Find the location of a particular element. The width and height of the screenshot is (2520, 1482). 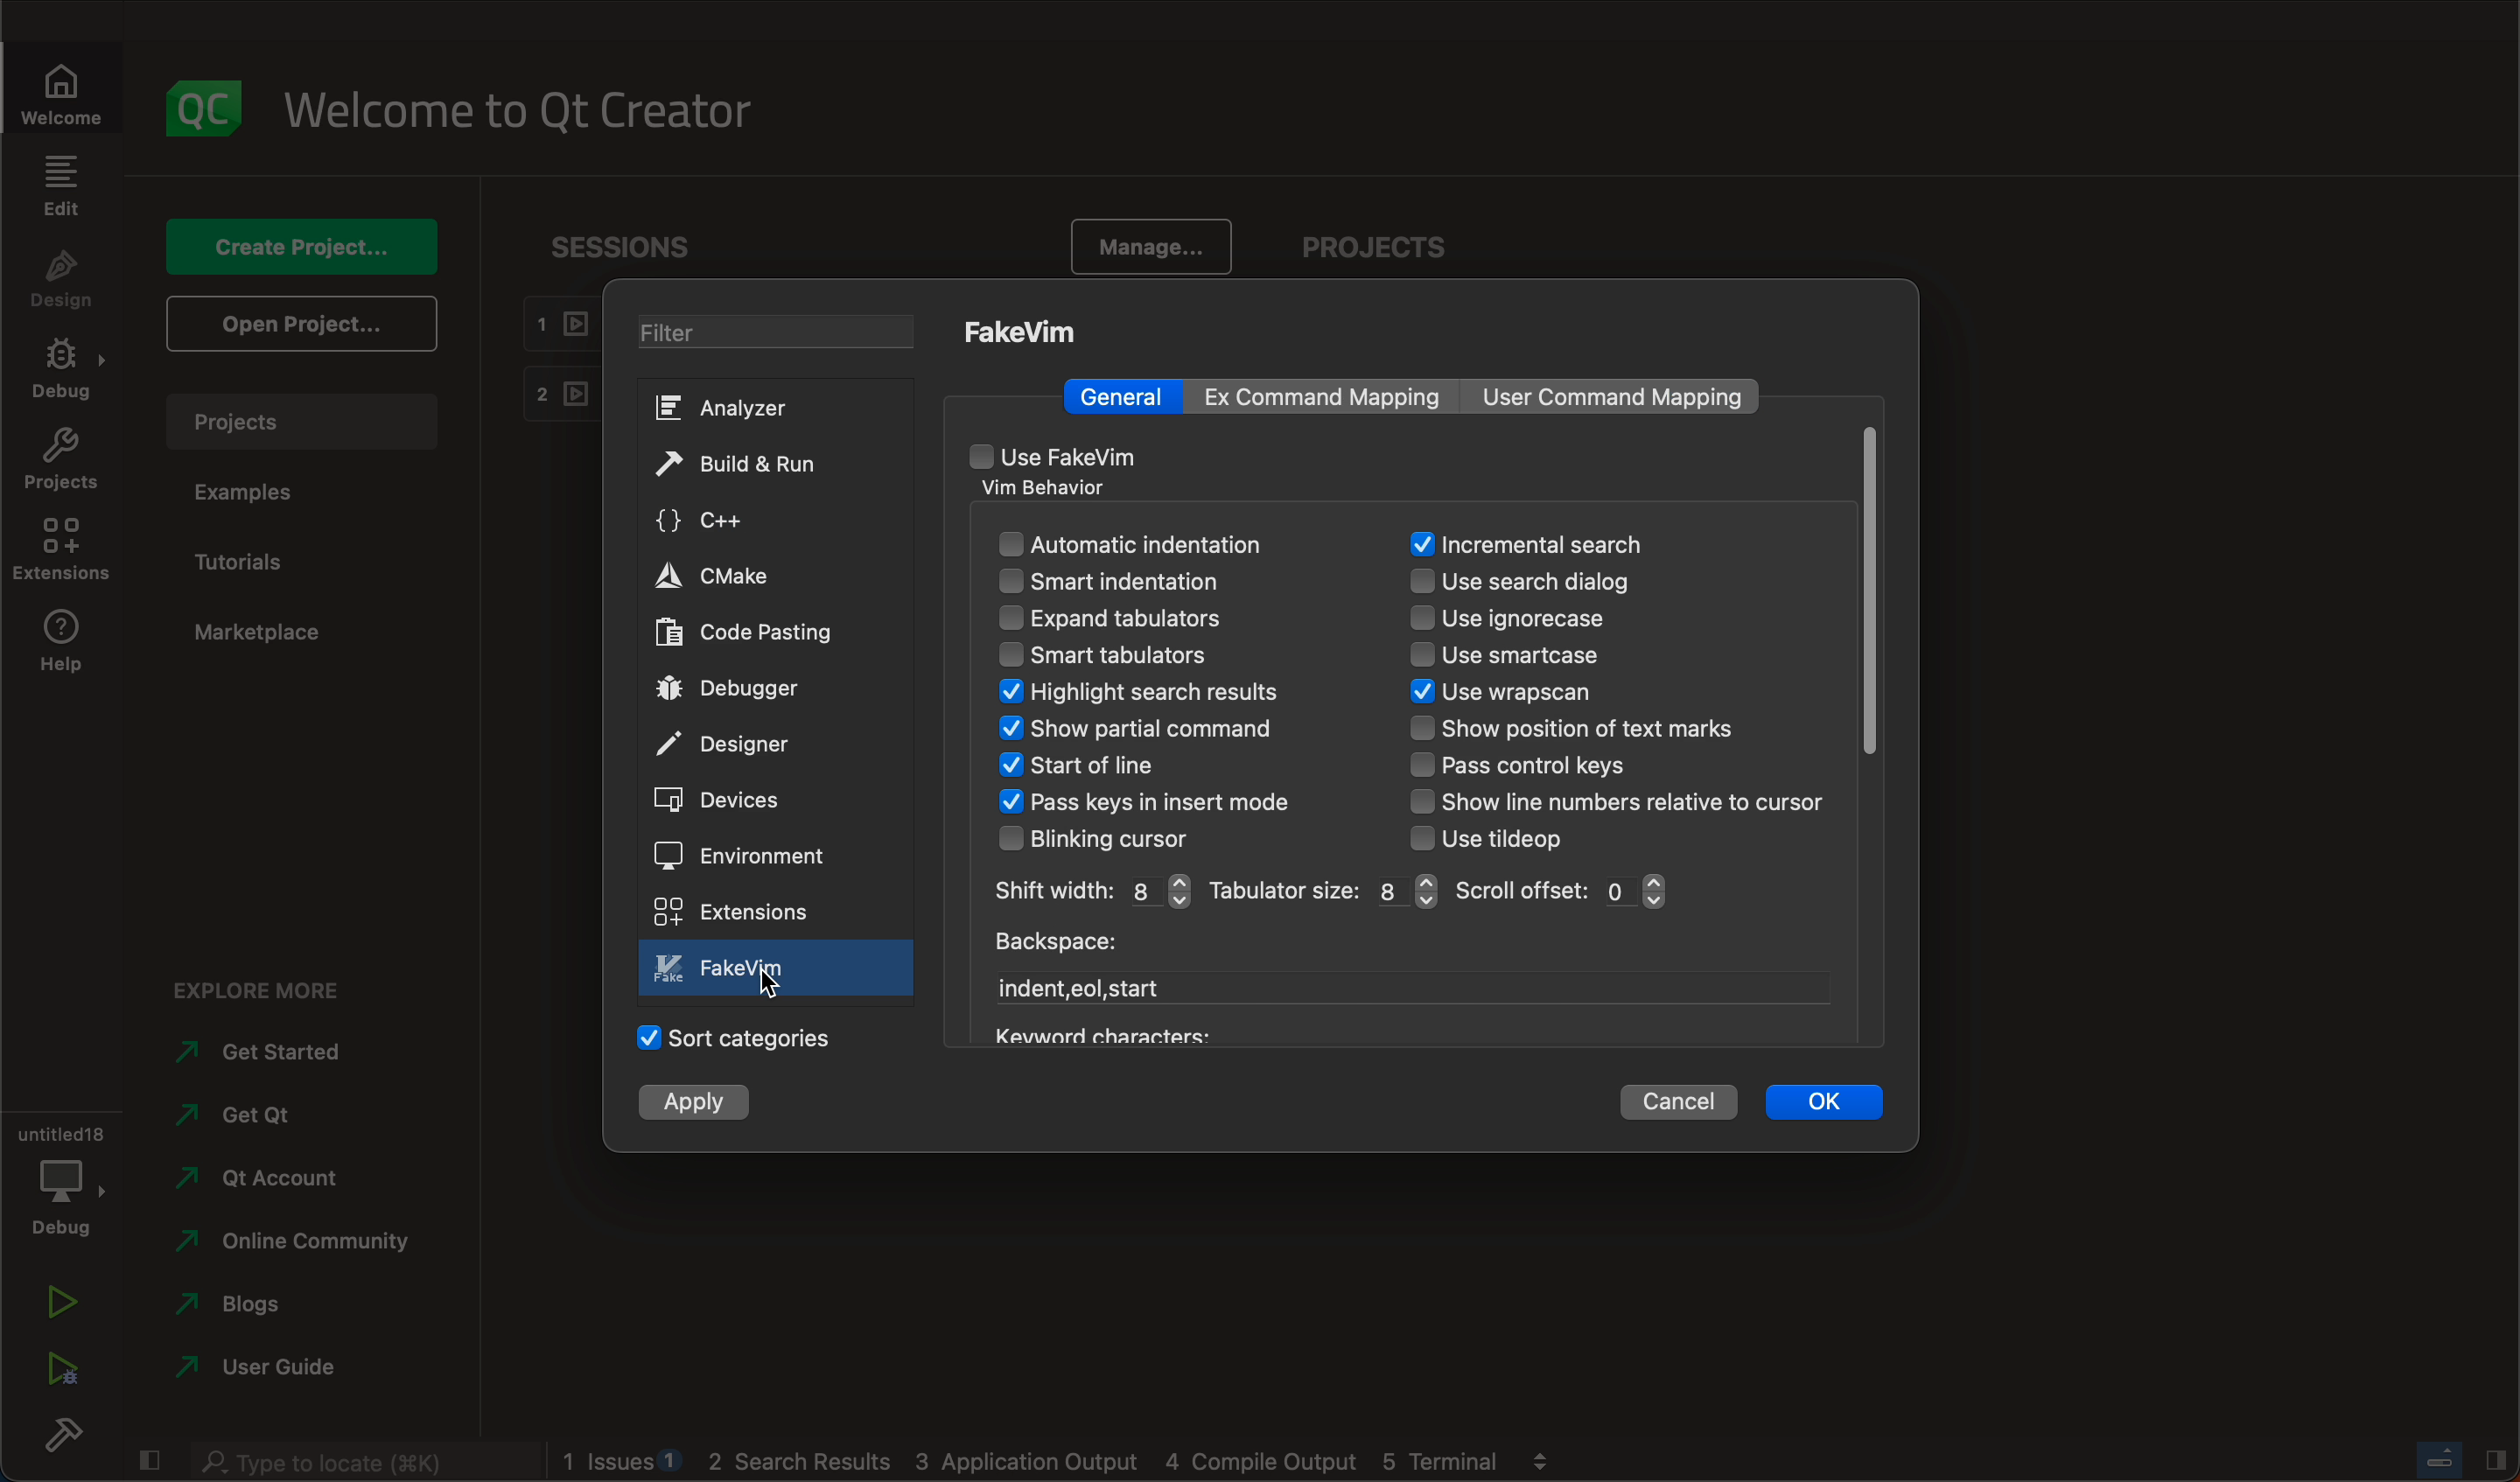

design is located at coordinates (67, 278).